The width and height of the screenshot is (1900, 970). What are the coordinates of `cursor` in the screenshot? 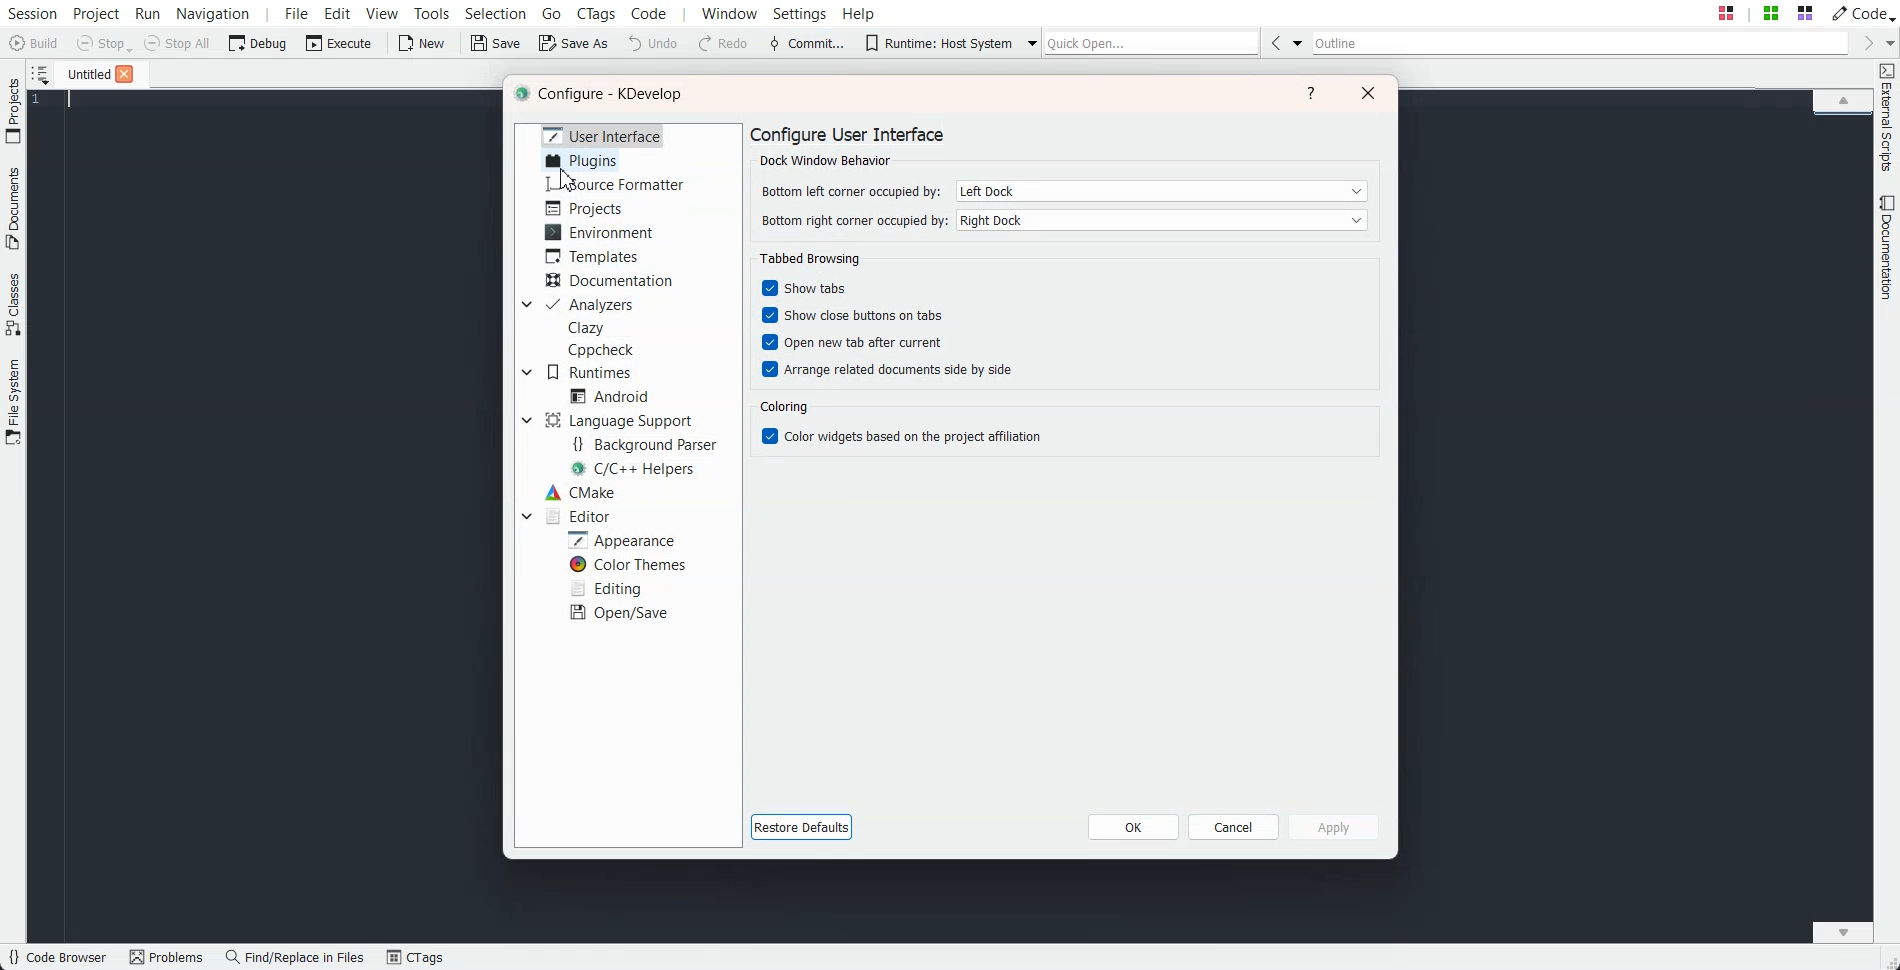 It's located at (567, 180).